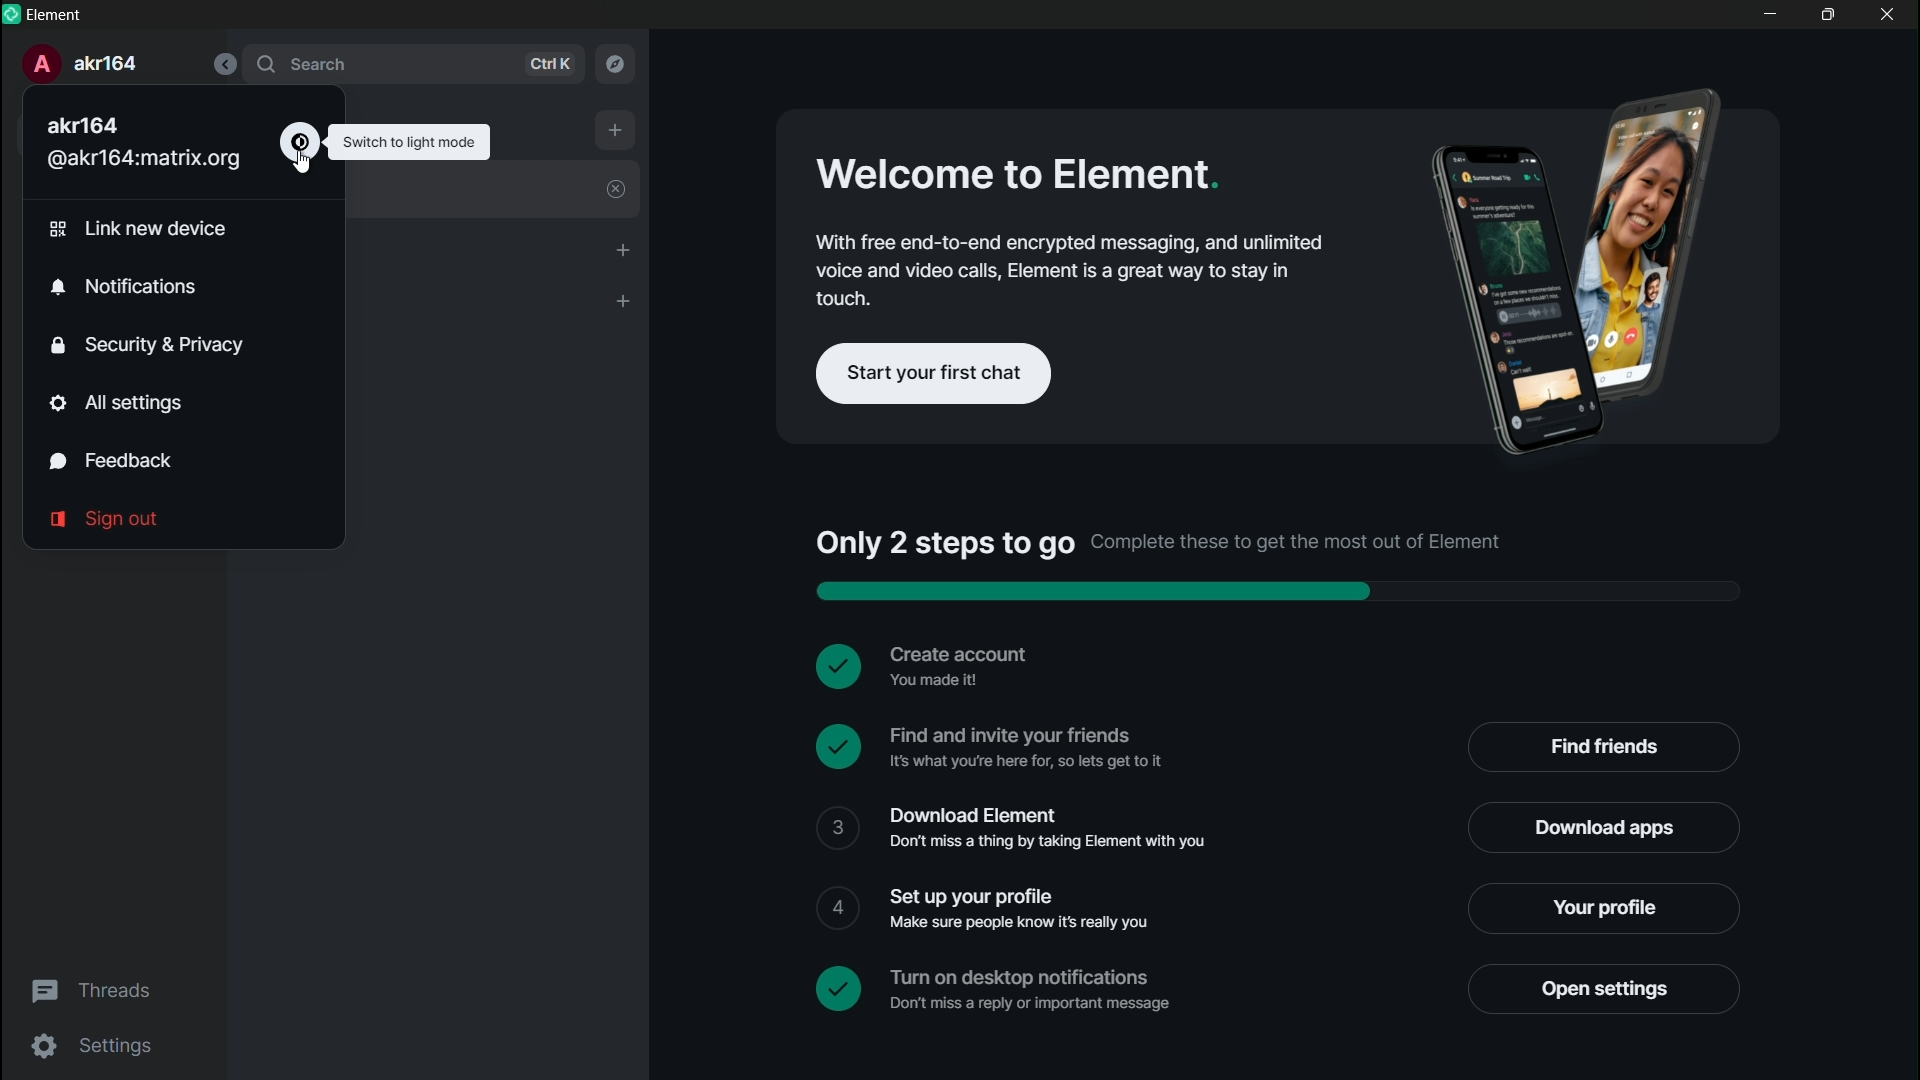 The width and height of the screenshot is (1920, 1080). Describe the element at coordinates (149, 344) in the screenshot. I see `security and privacy` at that location.